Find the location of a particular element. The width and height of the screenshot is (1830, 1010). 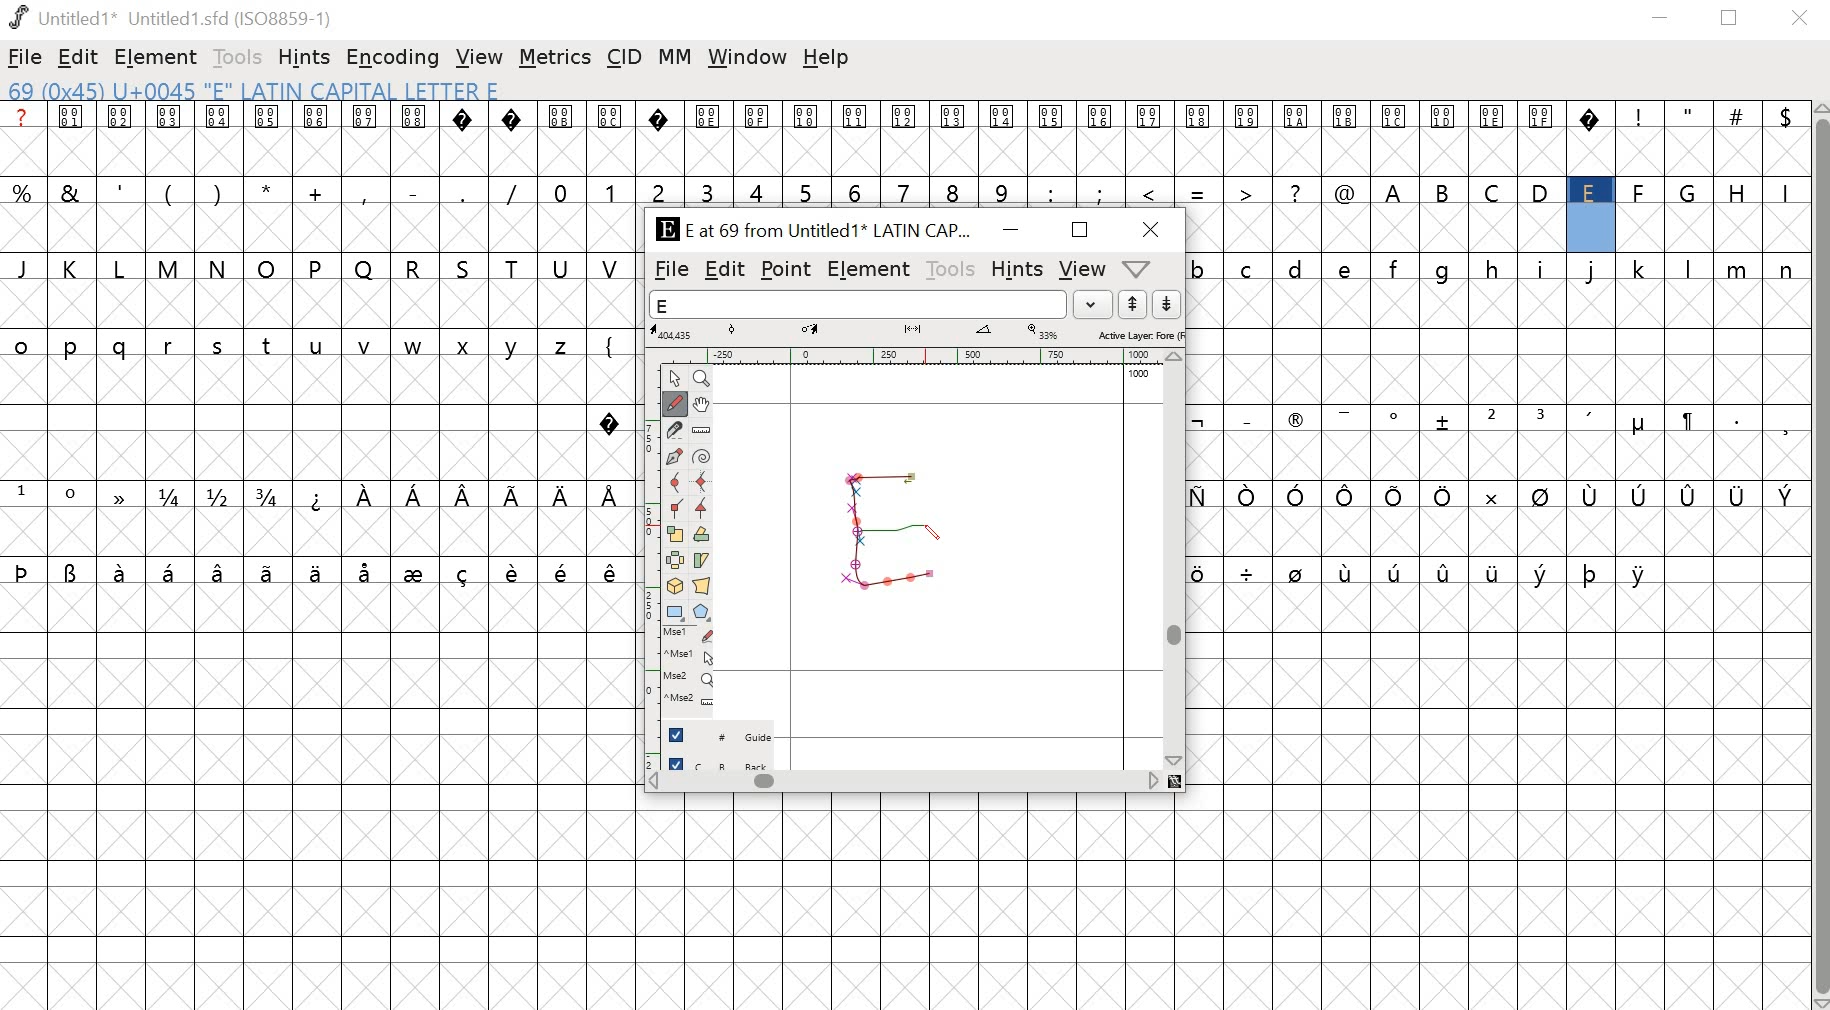

E at 69 from Untitled1 LATIN CAPI... is located at coordinates (809, 231).